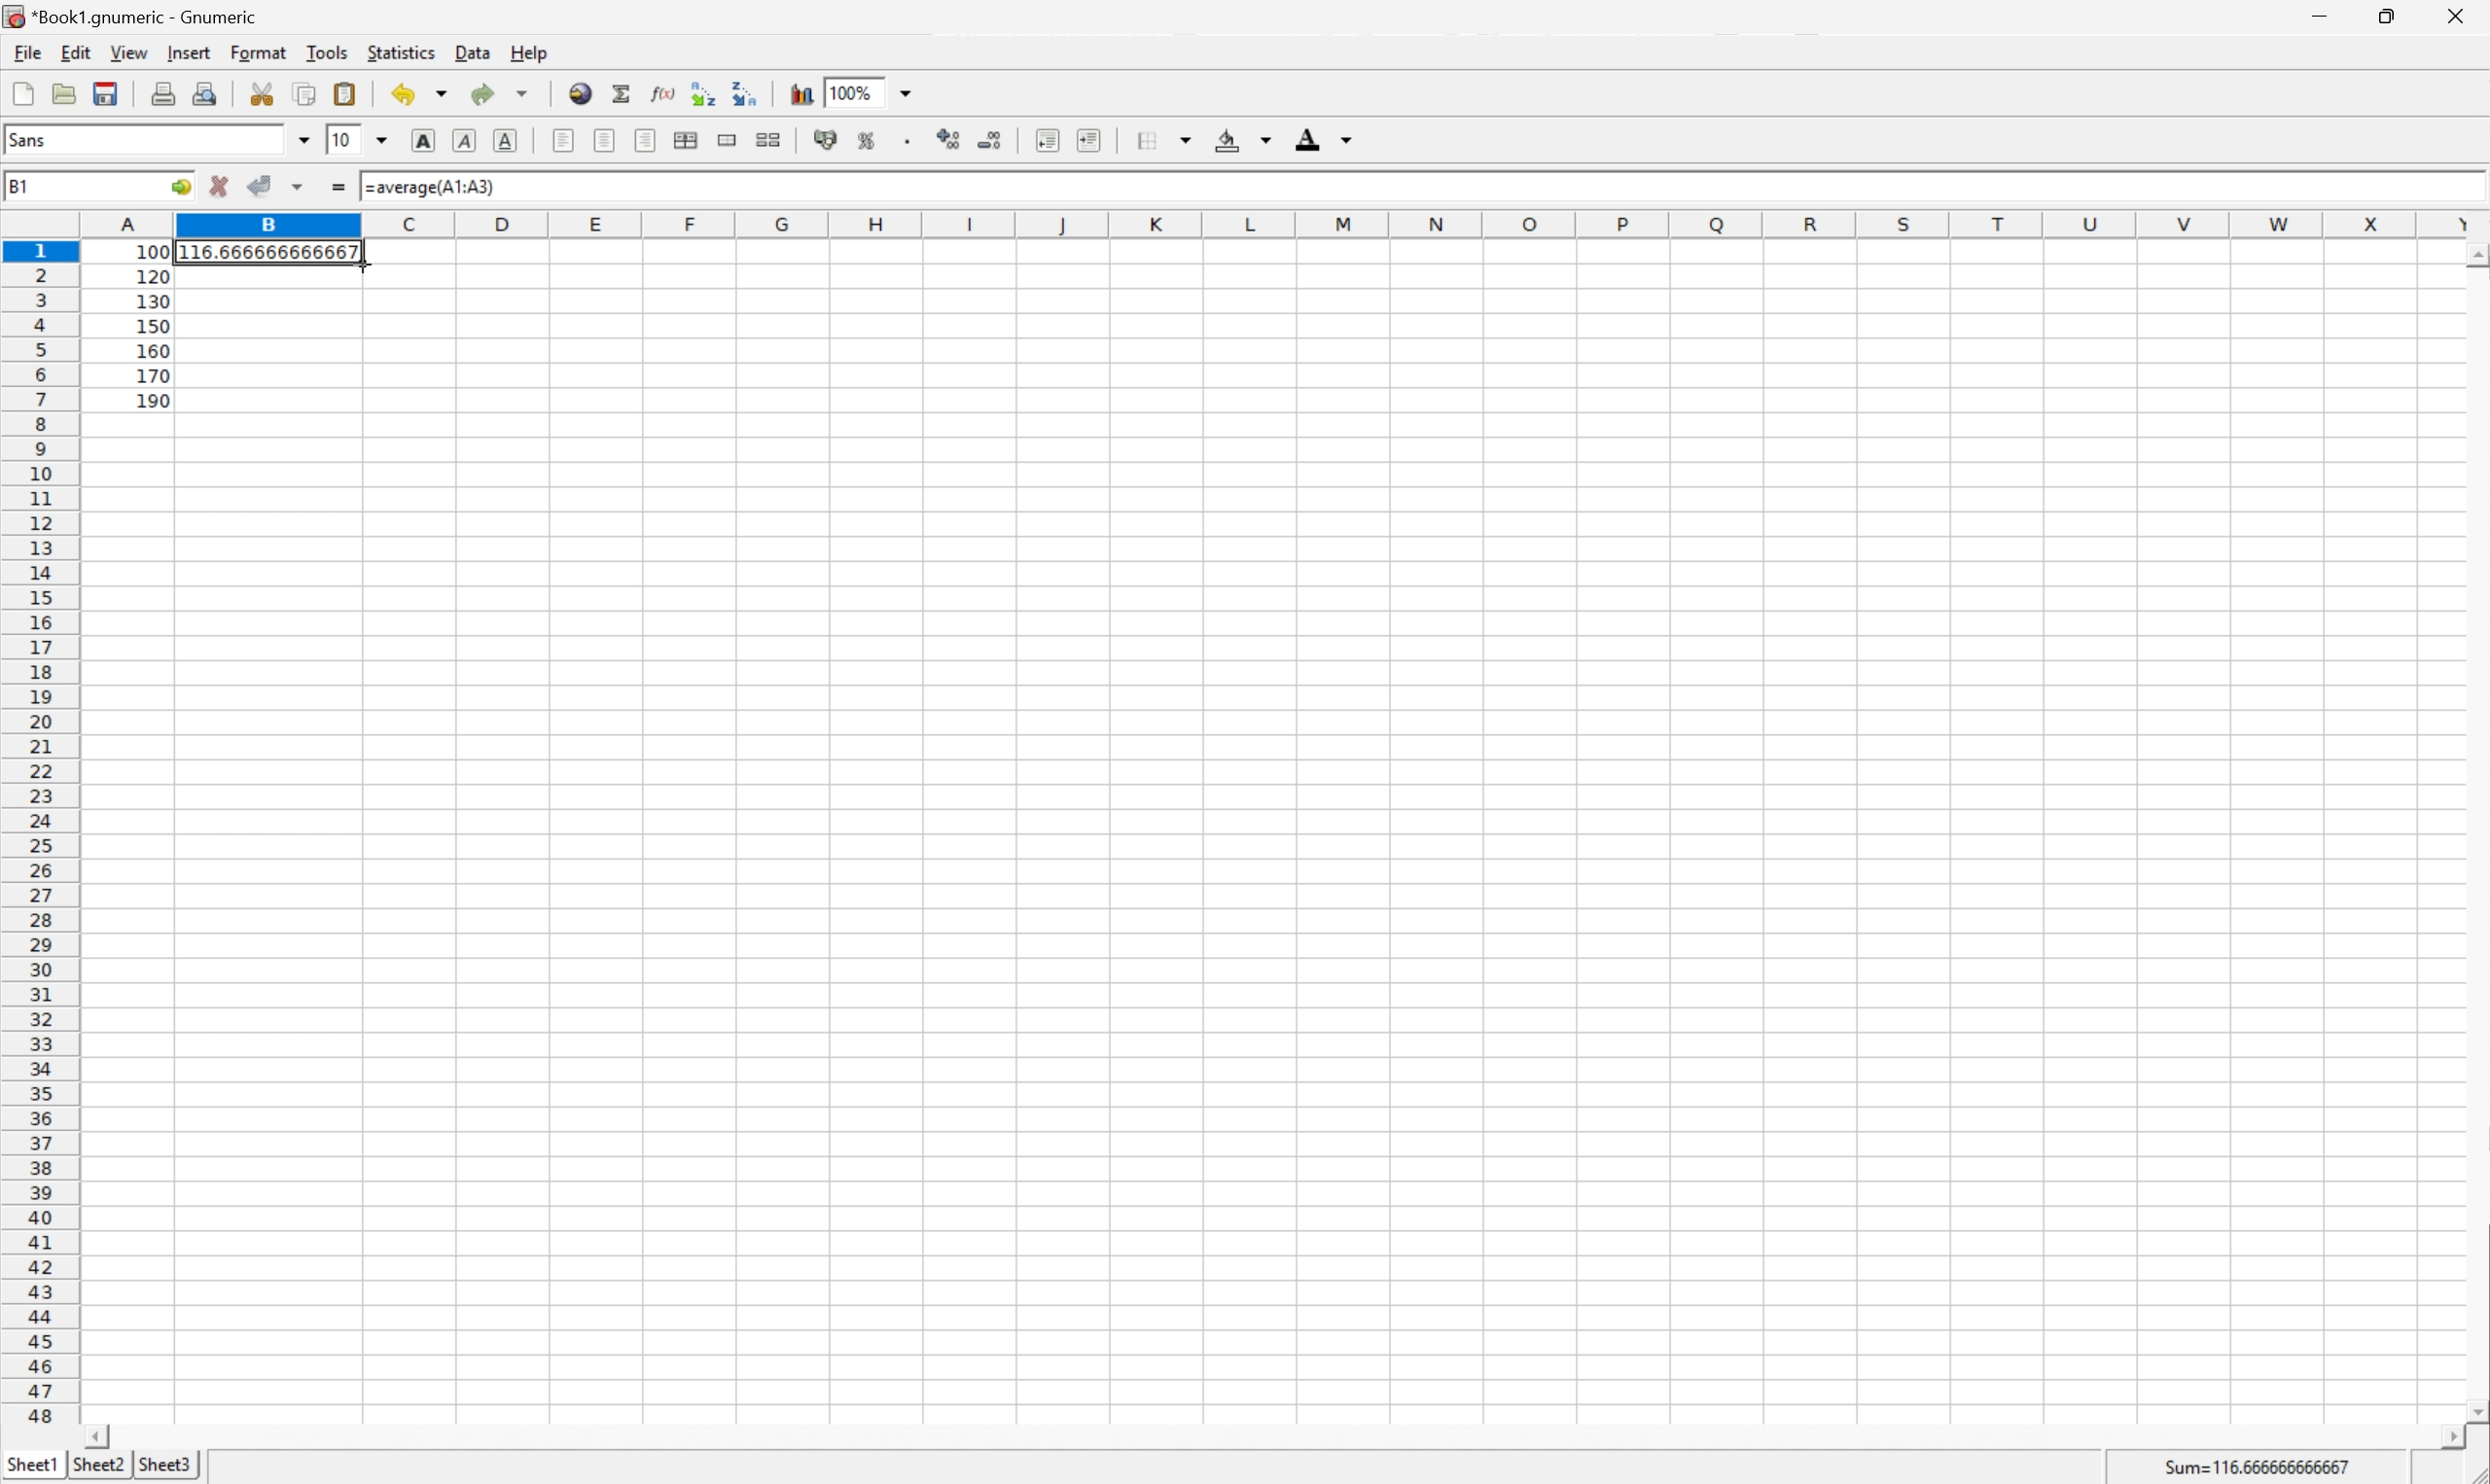  What do you see at coordinates (151, 324) in the screenshot?
I see `150` at bounding box center [151, 324].